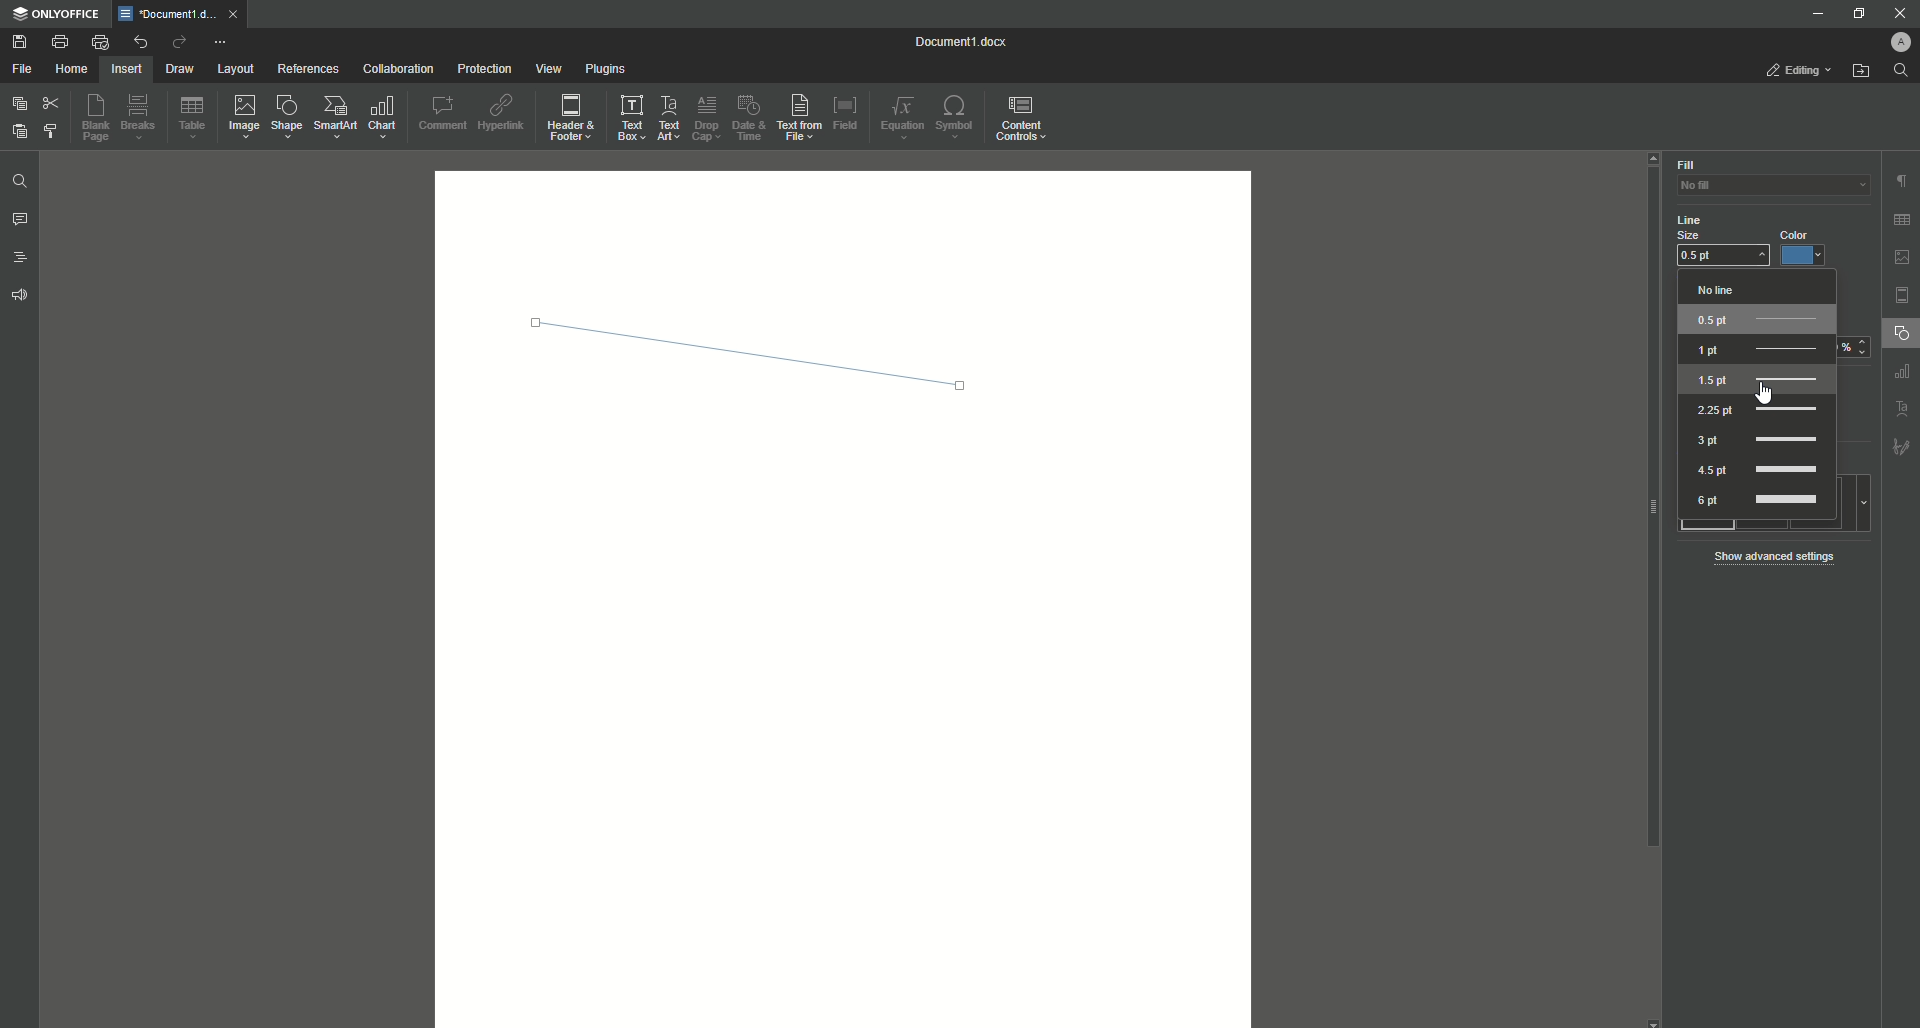  I want to click on Header and Footer, so click(573, 119).